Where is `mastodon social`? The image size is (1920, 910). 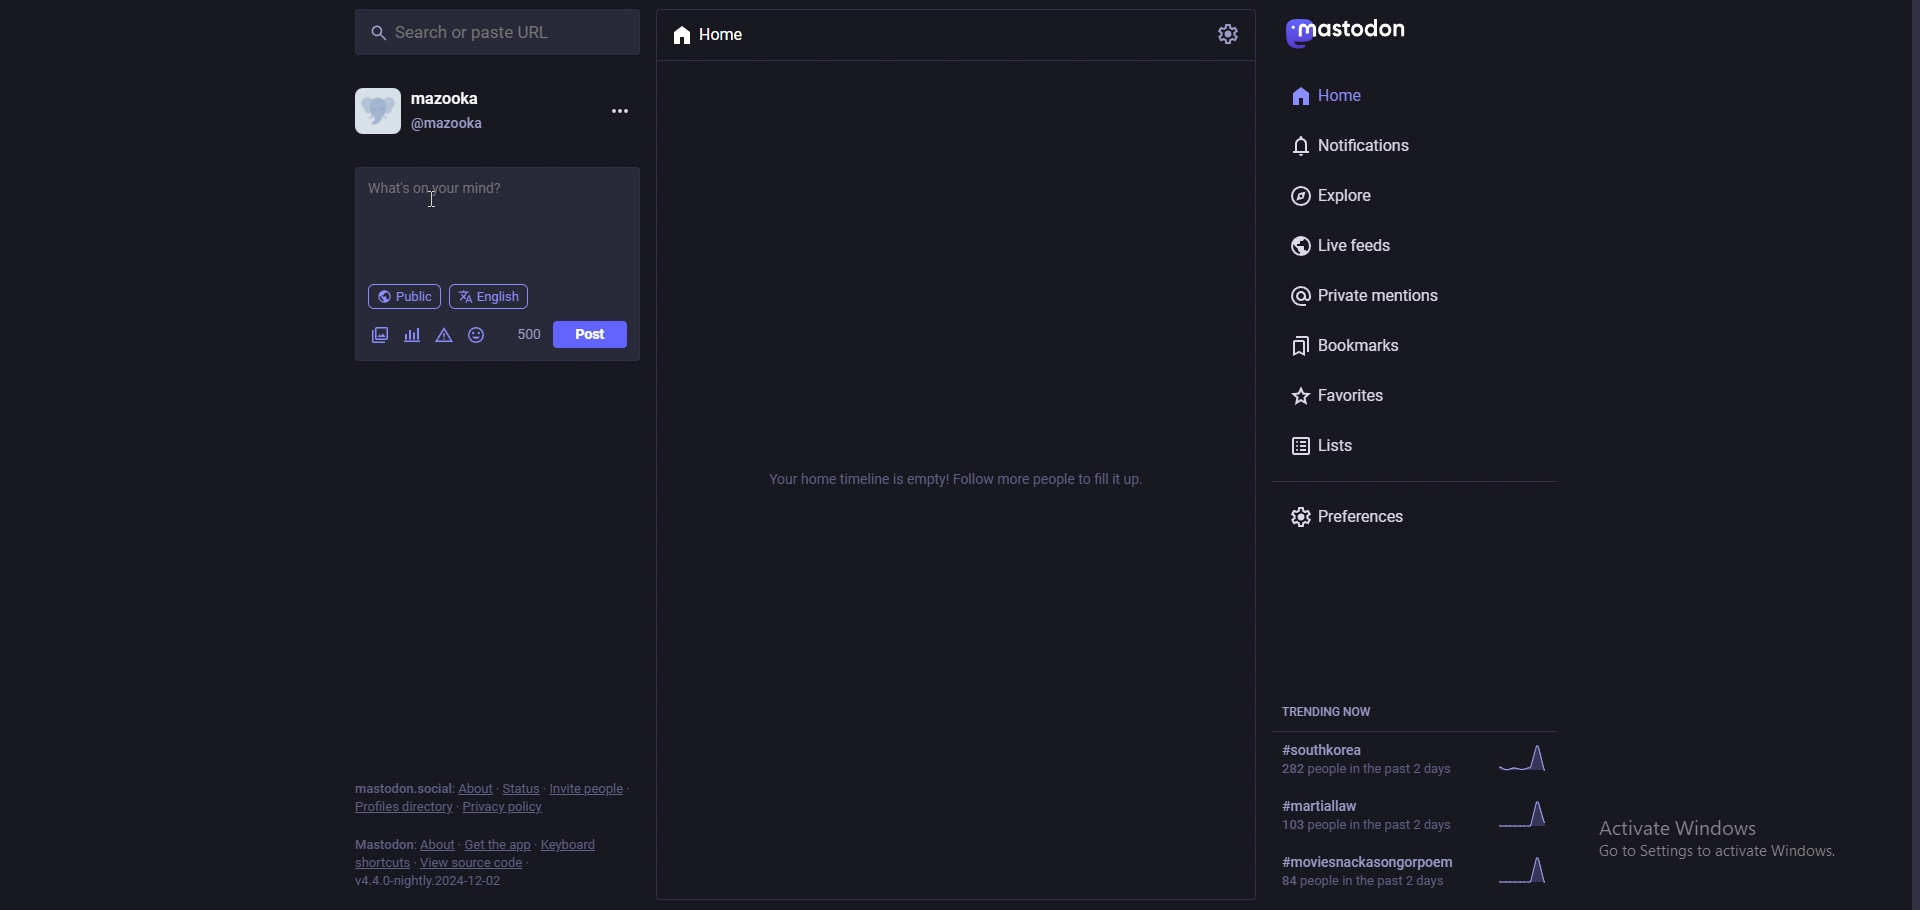
mastodon social is located at coordinates (401, 788).